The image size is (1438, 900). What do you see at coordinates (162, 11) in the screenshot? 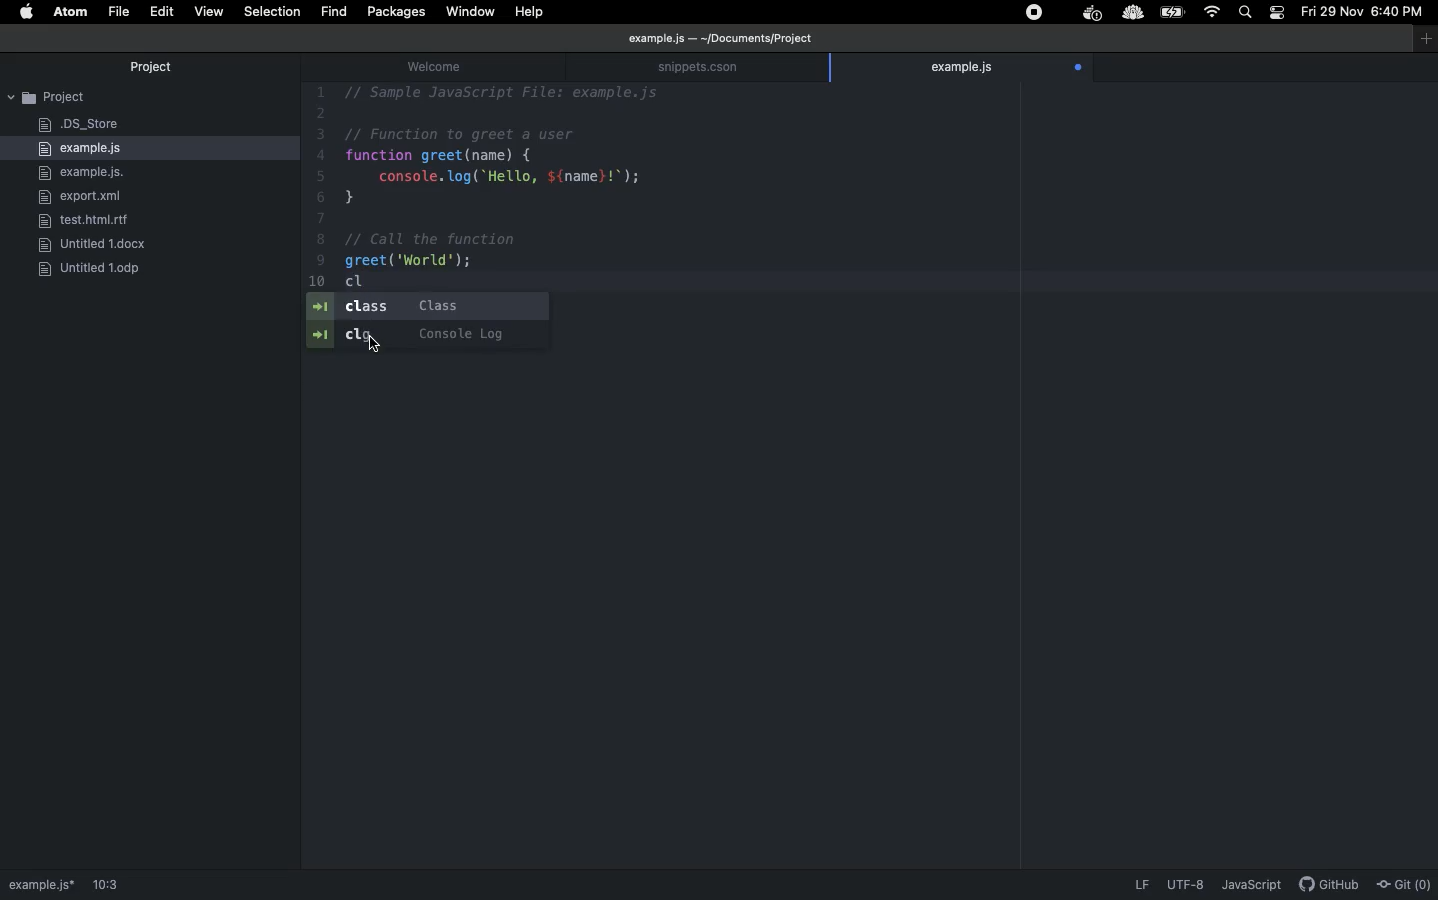
I see `Edit` at bounding box center [162, 11].